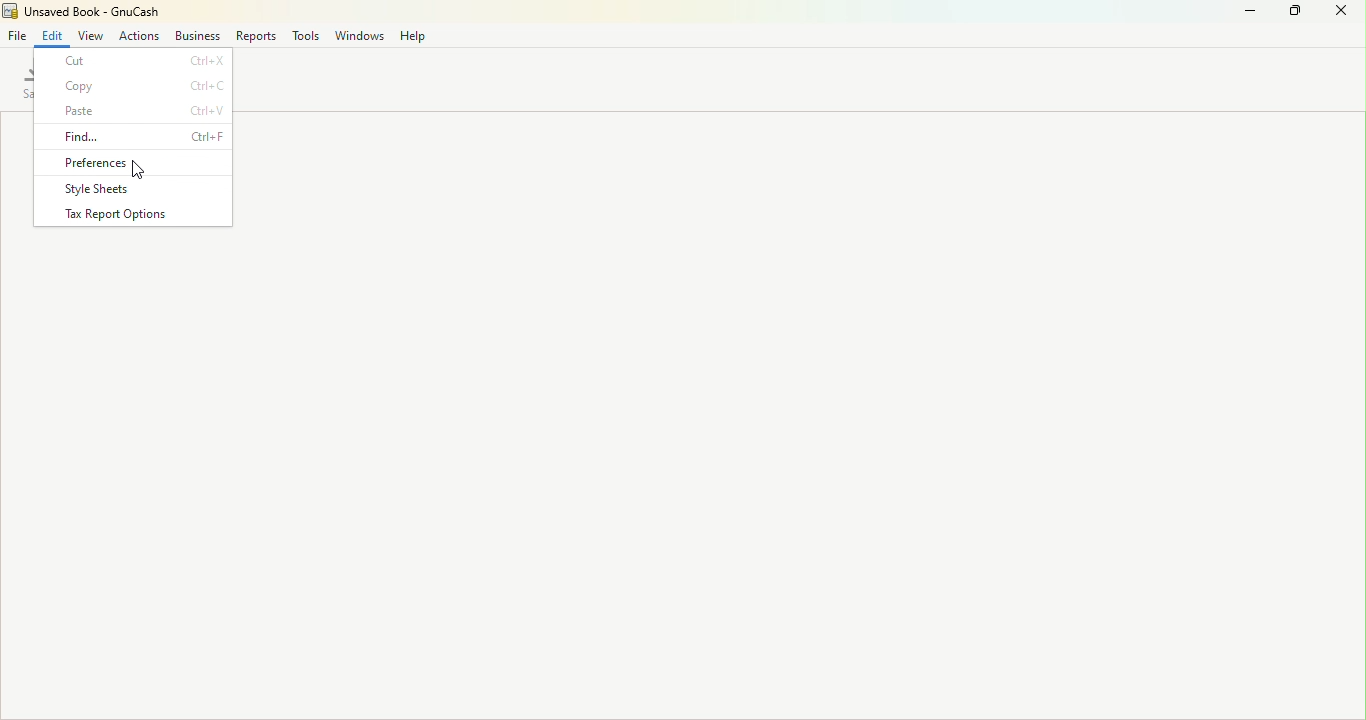  I want to click on Actions, so click(136, 35).